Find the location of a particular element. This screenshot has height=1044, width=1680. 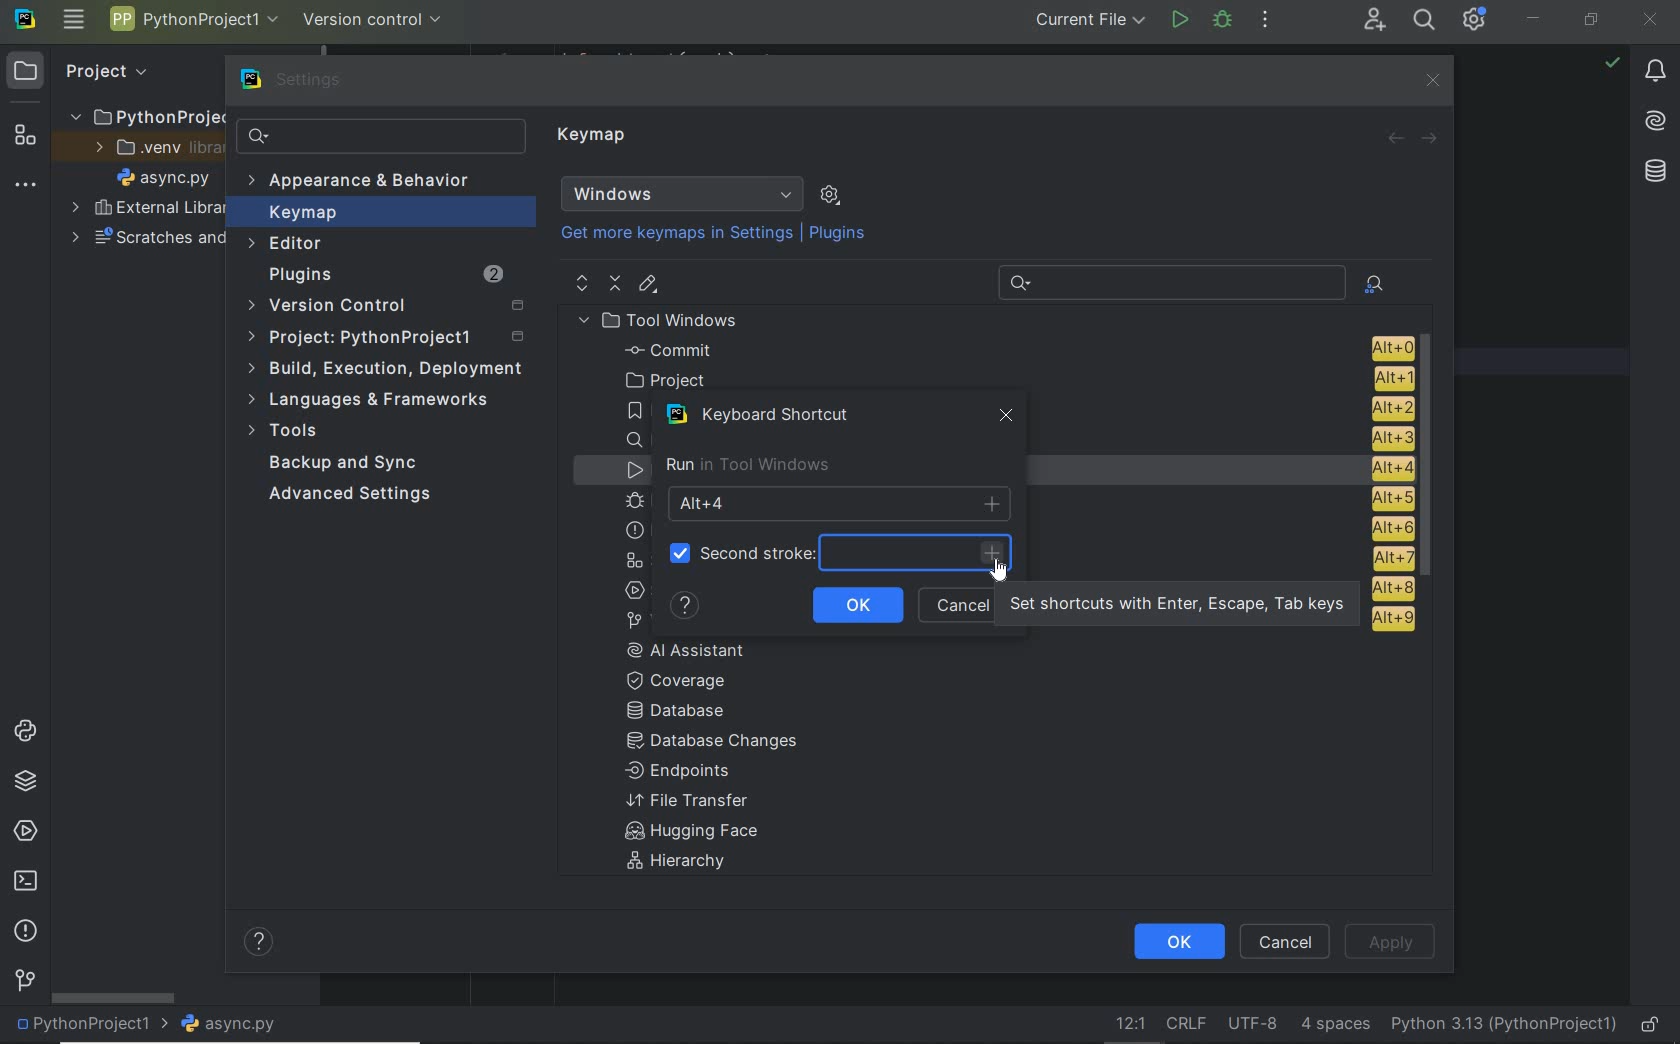

Alt+$ is located at coordinates (841, 503).